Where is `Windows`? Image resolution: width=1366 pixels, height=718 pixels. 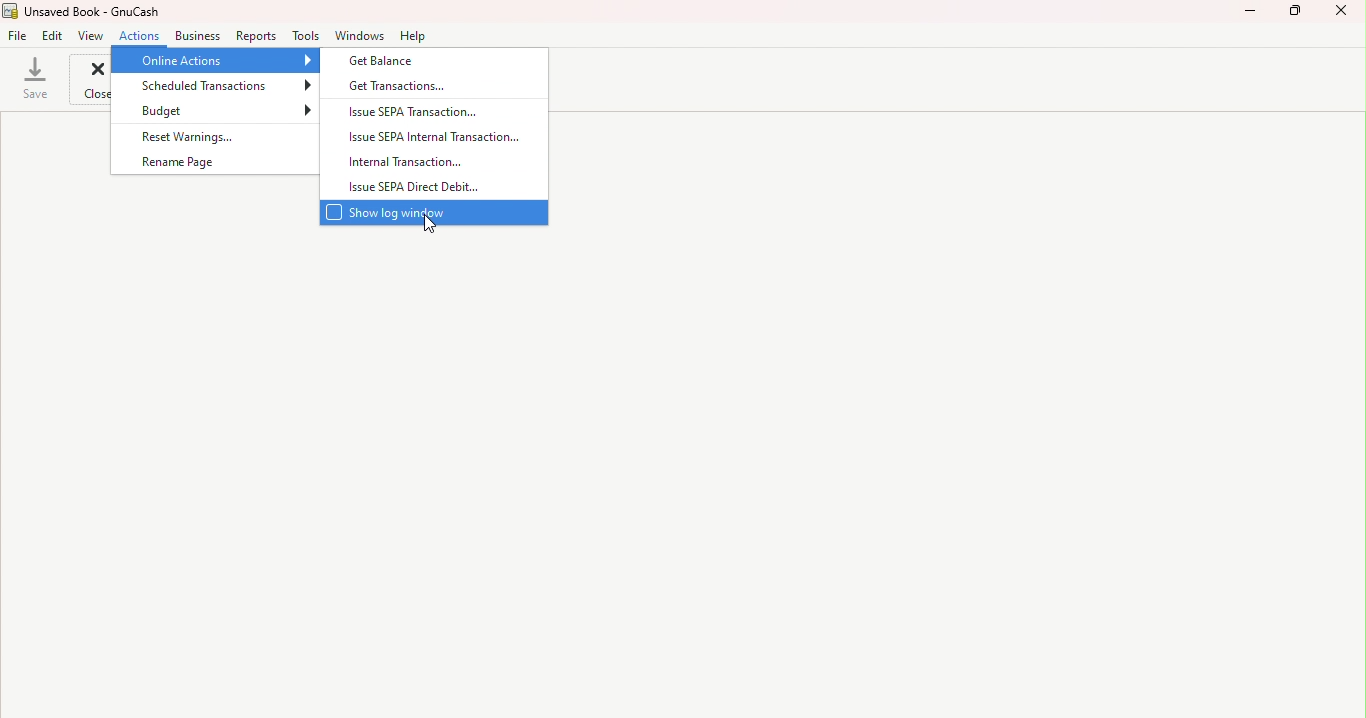
Windows is located at coordinates (360, 34).